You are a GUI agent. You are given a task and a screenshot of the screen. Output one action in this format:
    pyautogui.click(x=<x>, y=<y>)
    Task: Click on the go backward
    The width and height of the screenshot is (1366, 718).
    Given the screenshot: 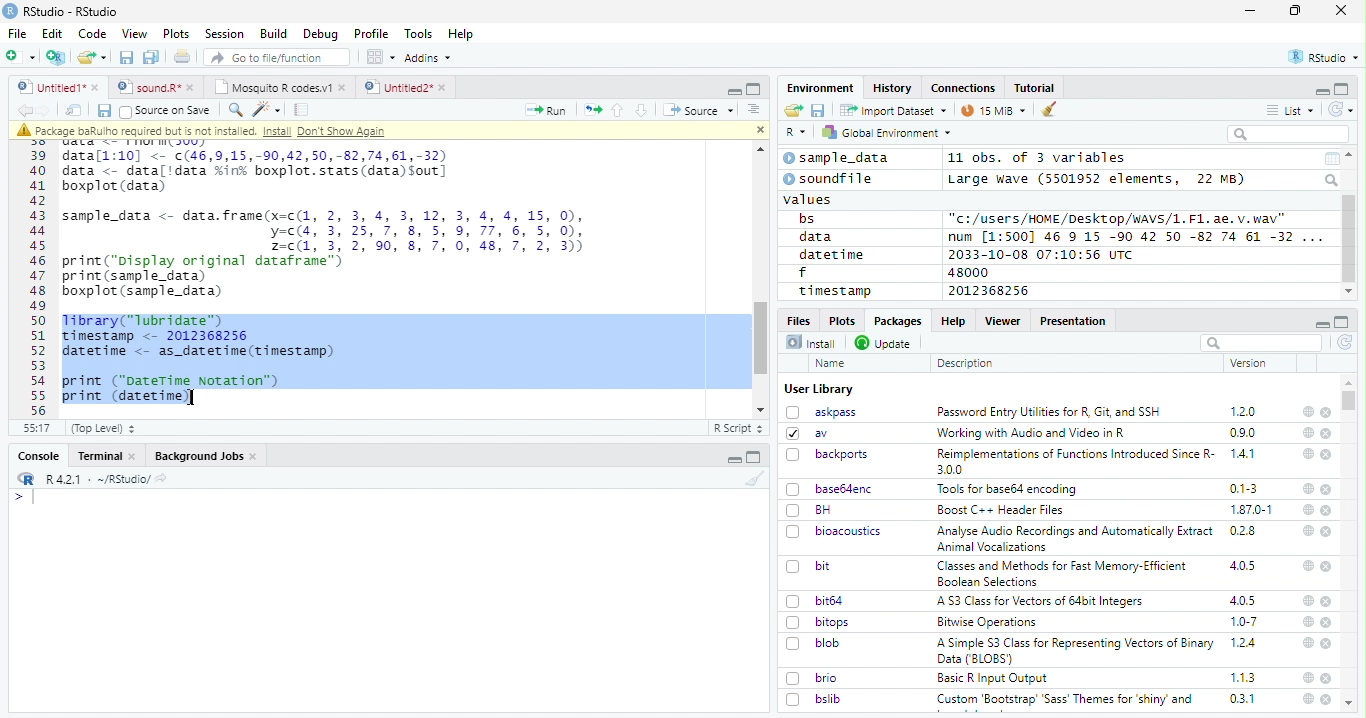 What is the action you would take?
    pyautogui.click(x=25, y=109)
    